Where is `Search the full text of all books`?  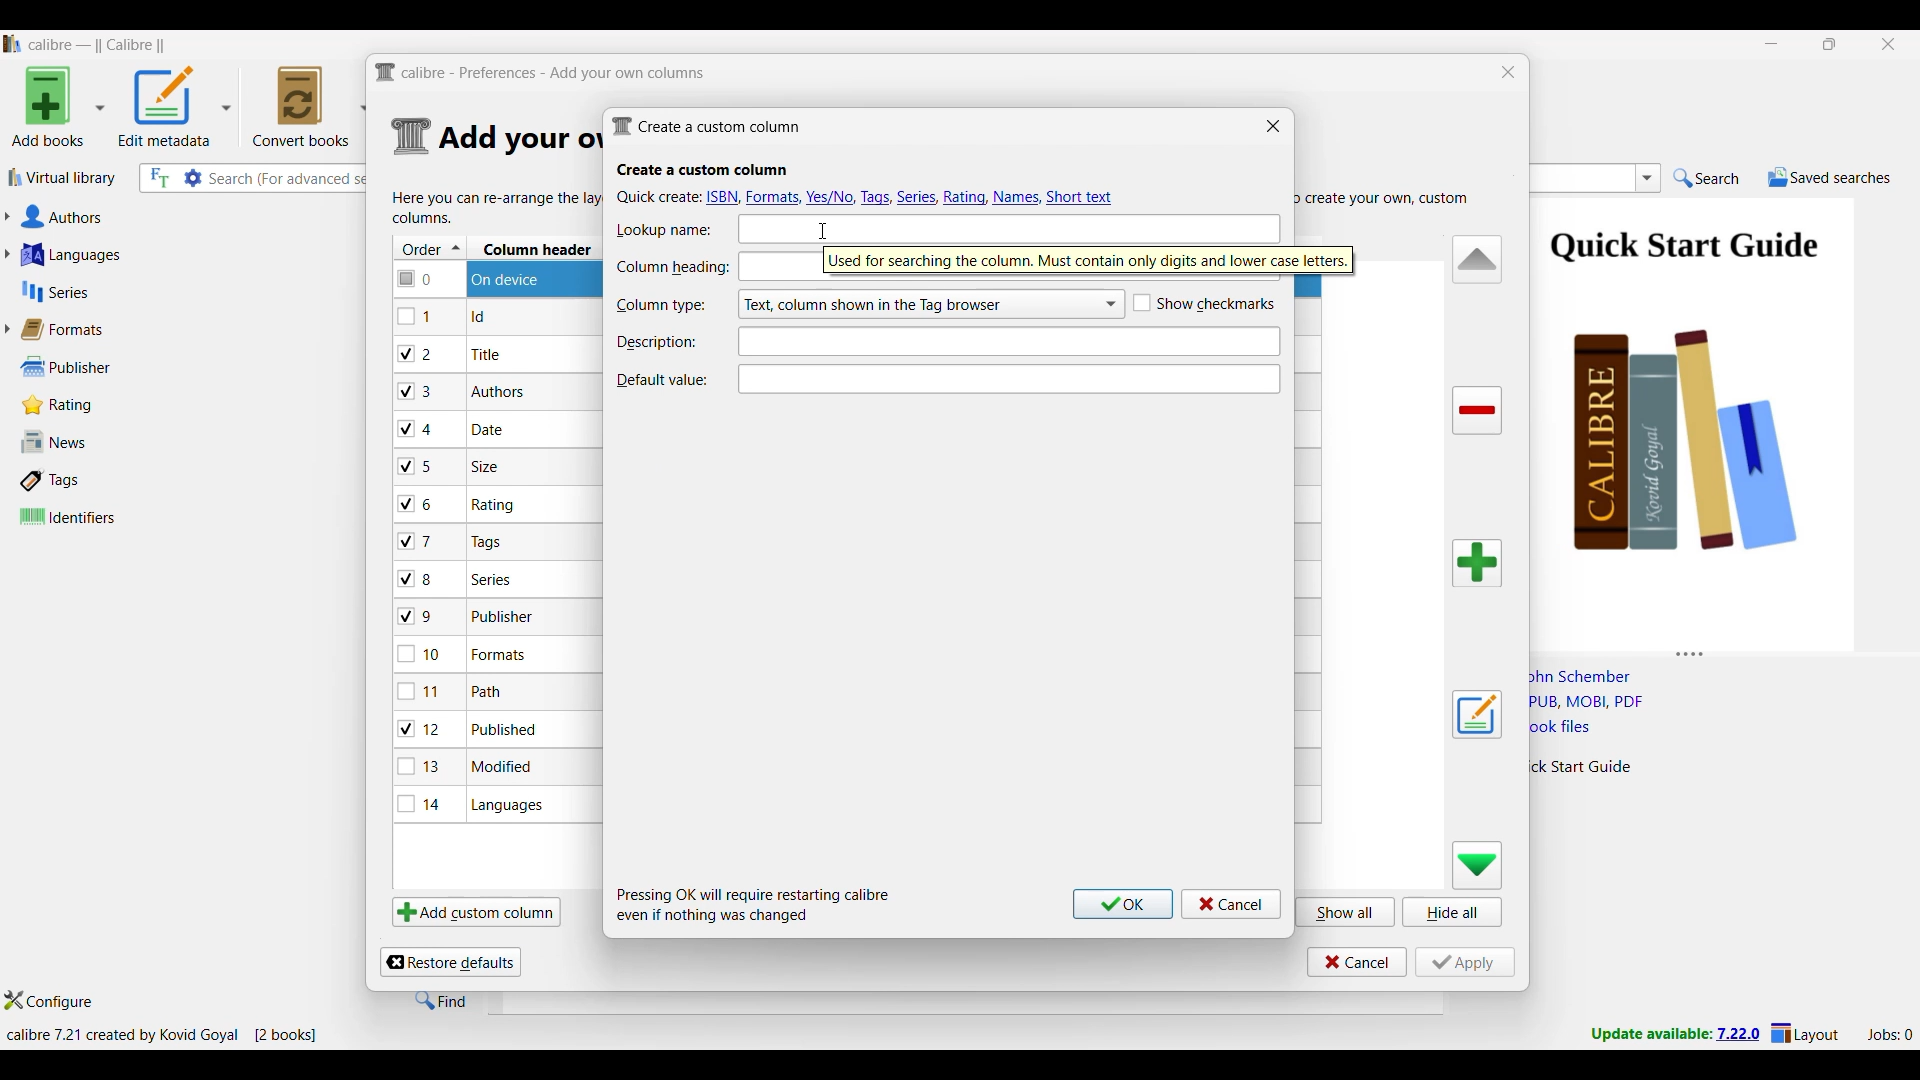
Search the full text of all books is located at coordinates (158, 178).